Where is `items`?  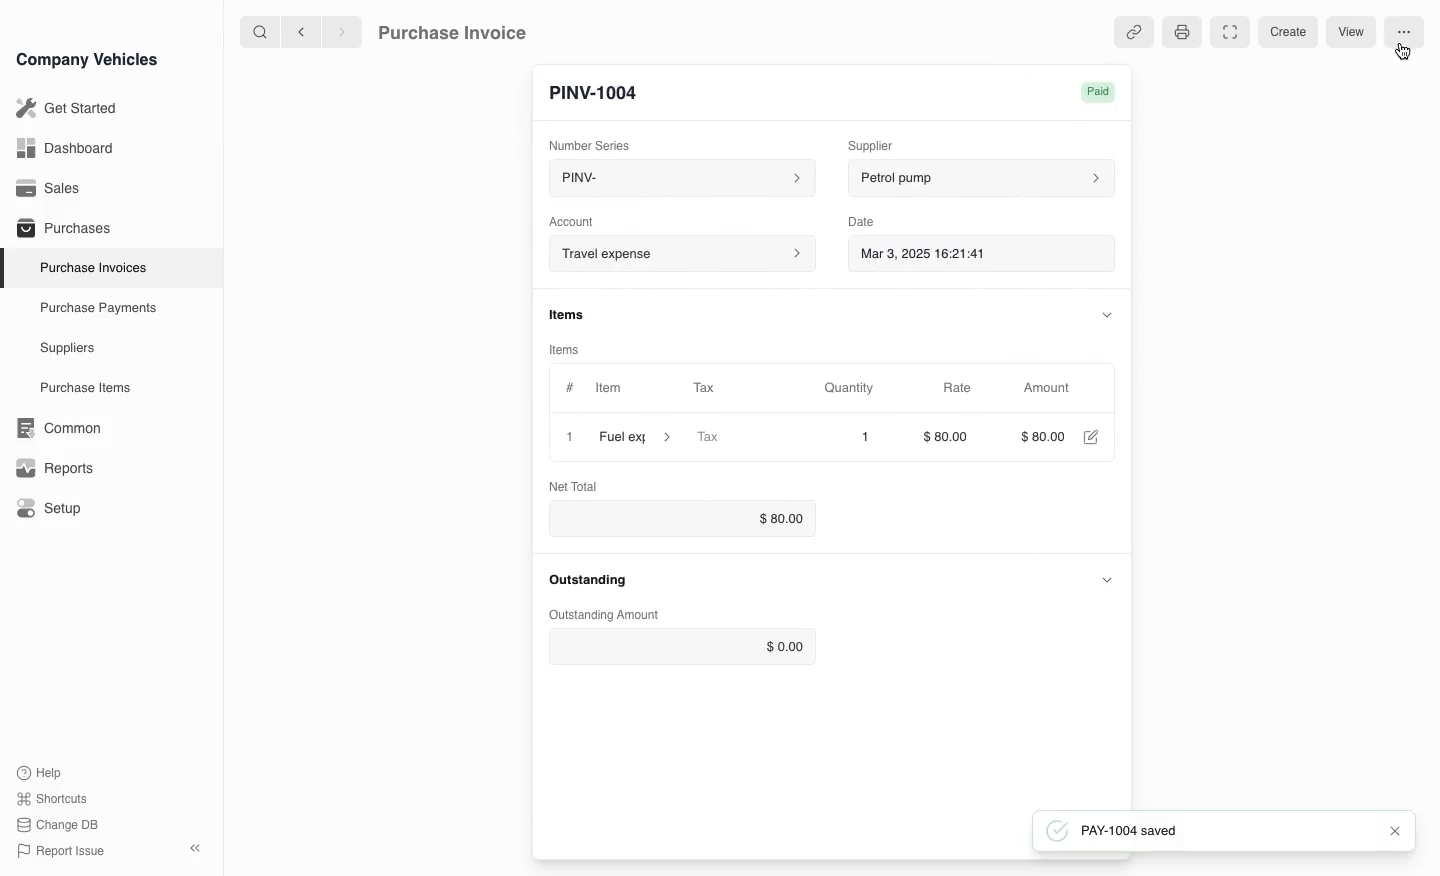
items is located at coordinates (563, 313).